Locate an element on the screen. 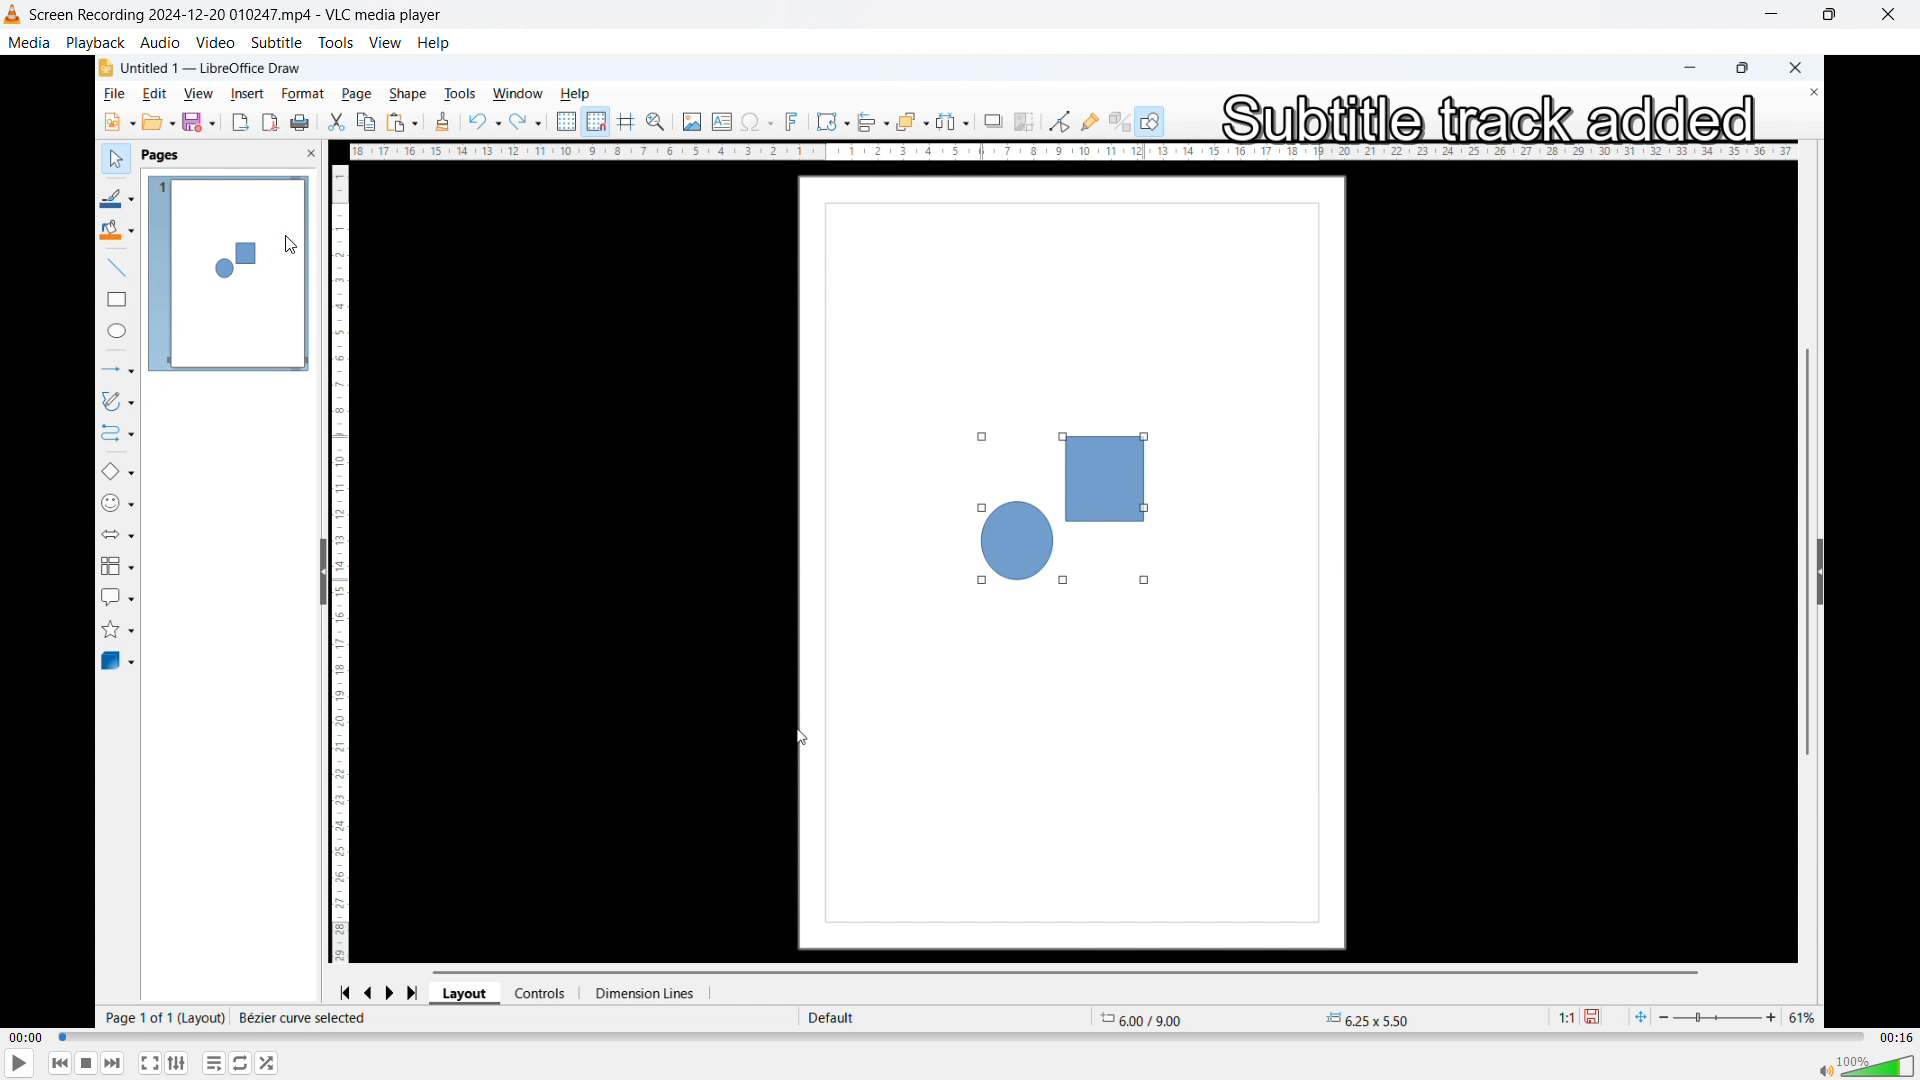 The image size is (1920, 1080). view is located at coordinates (197, 94).